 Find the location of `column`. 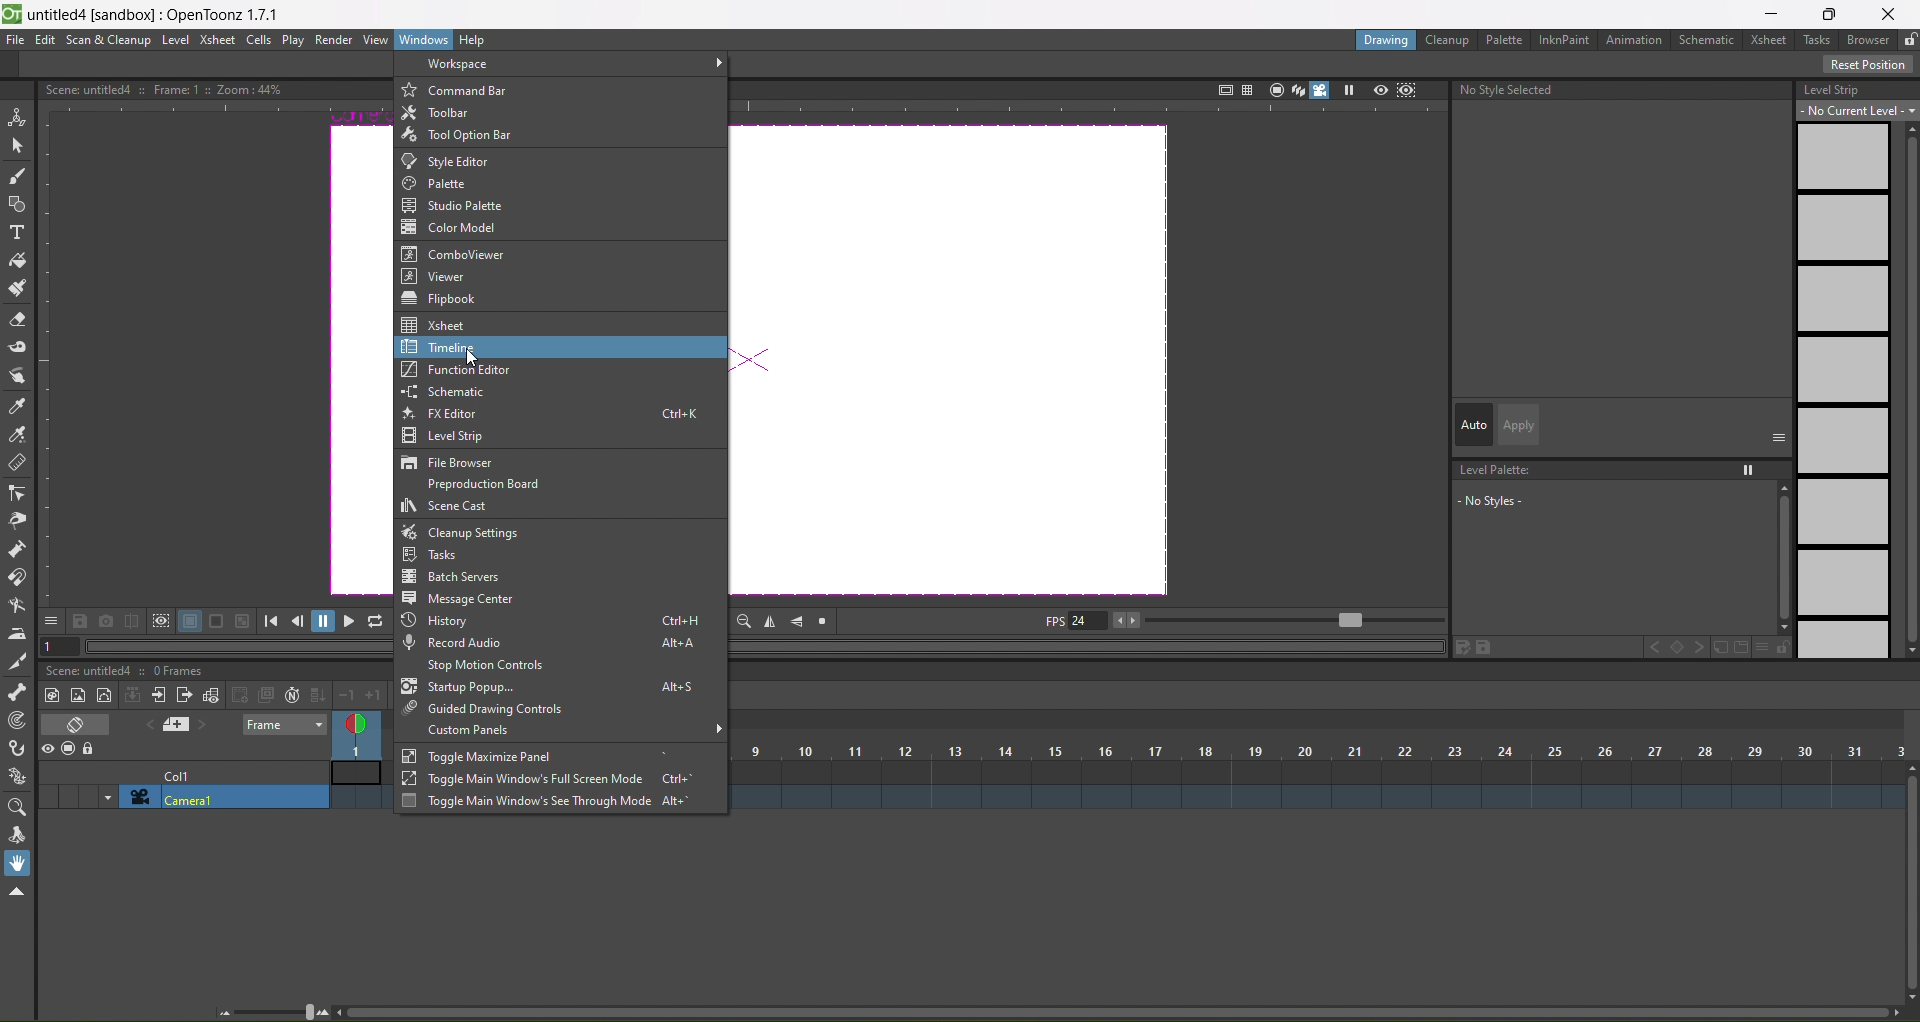

column is located at coordinates (1325, 750).